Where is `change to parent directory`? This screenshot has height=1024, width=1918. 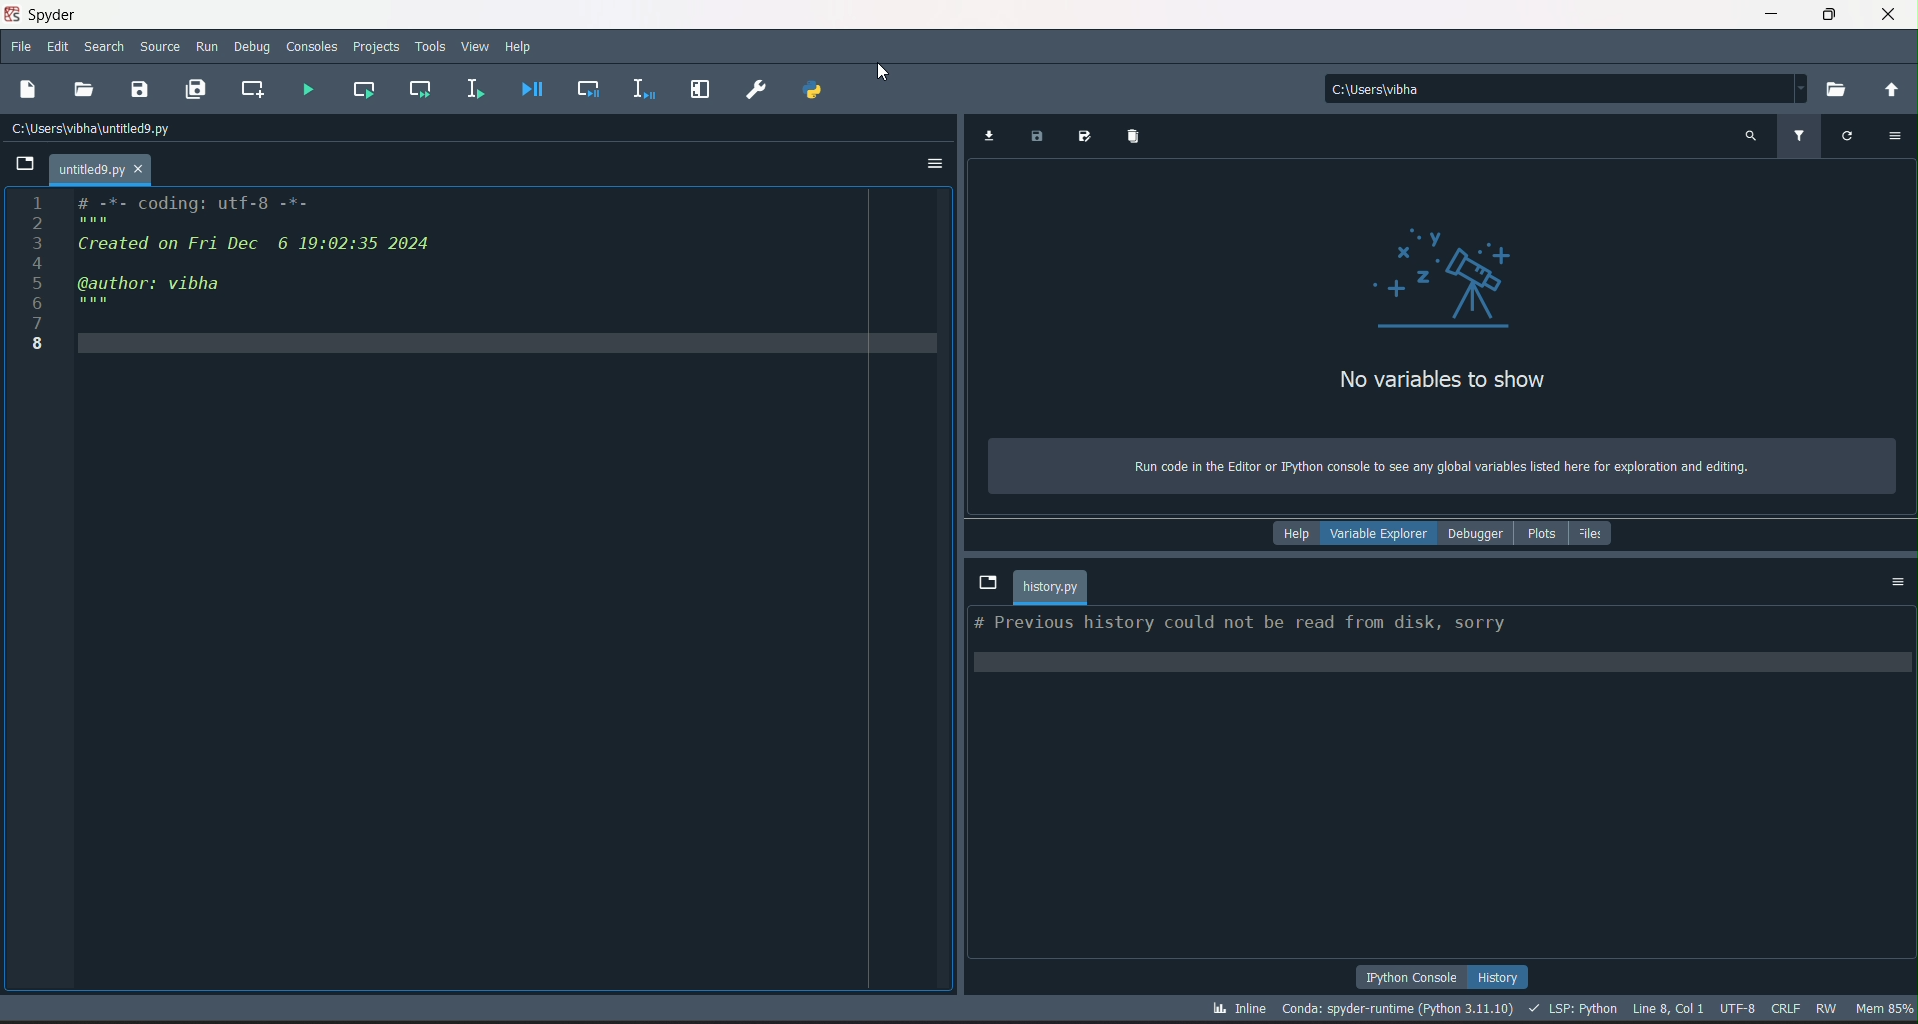 change to parent directory is located at coordinates (1890, 89).